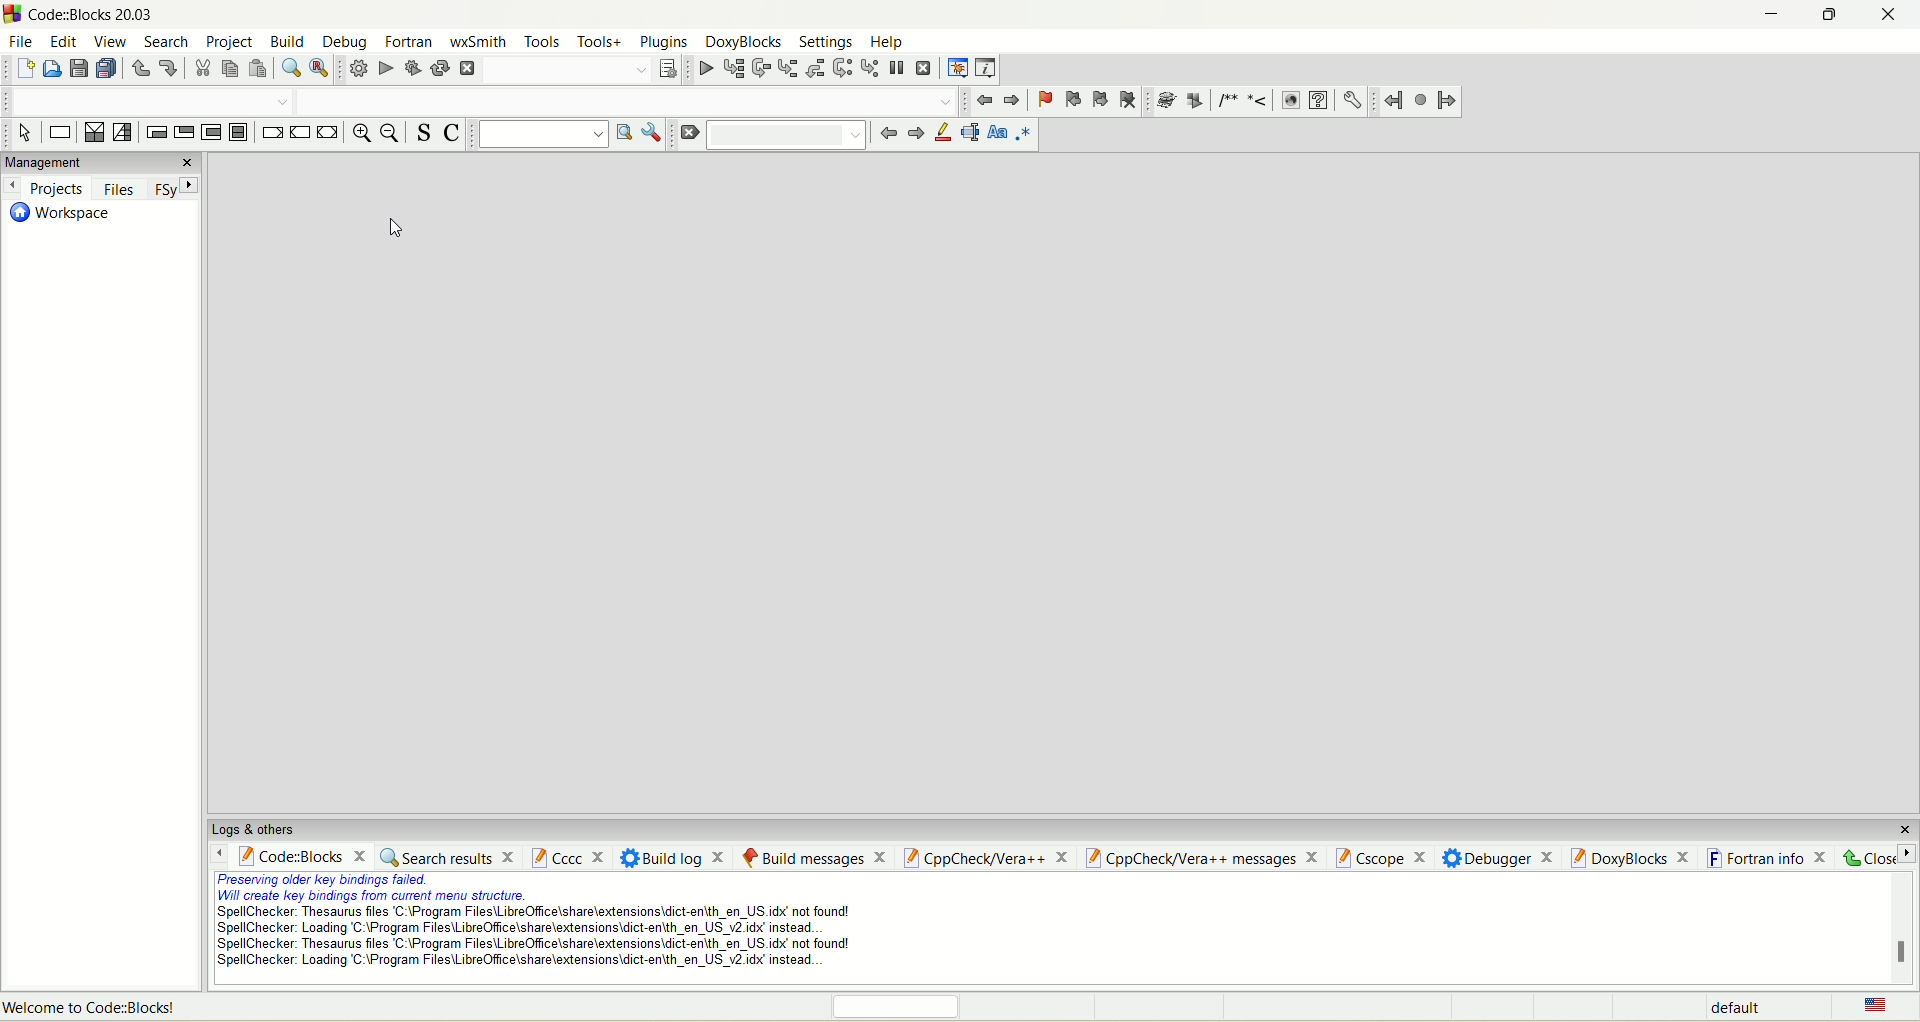 The width and height of the screenshot is (1920, 1022). I want to click on settings, so click(828, 44).